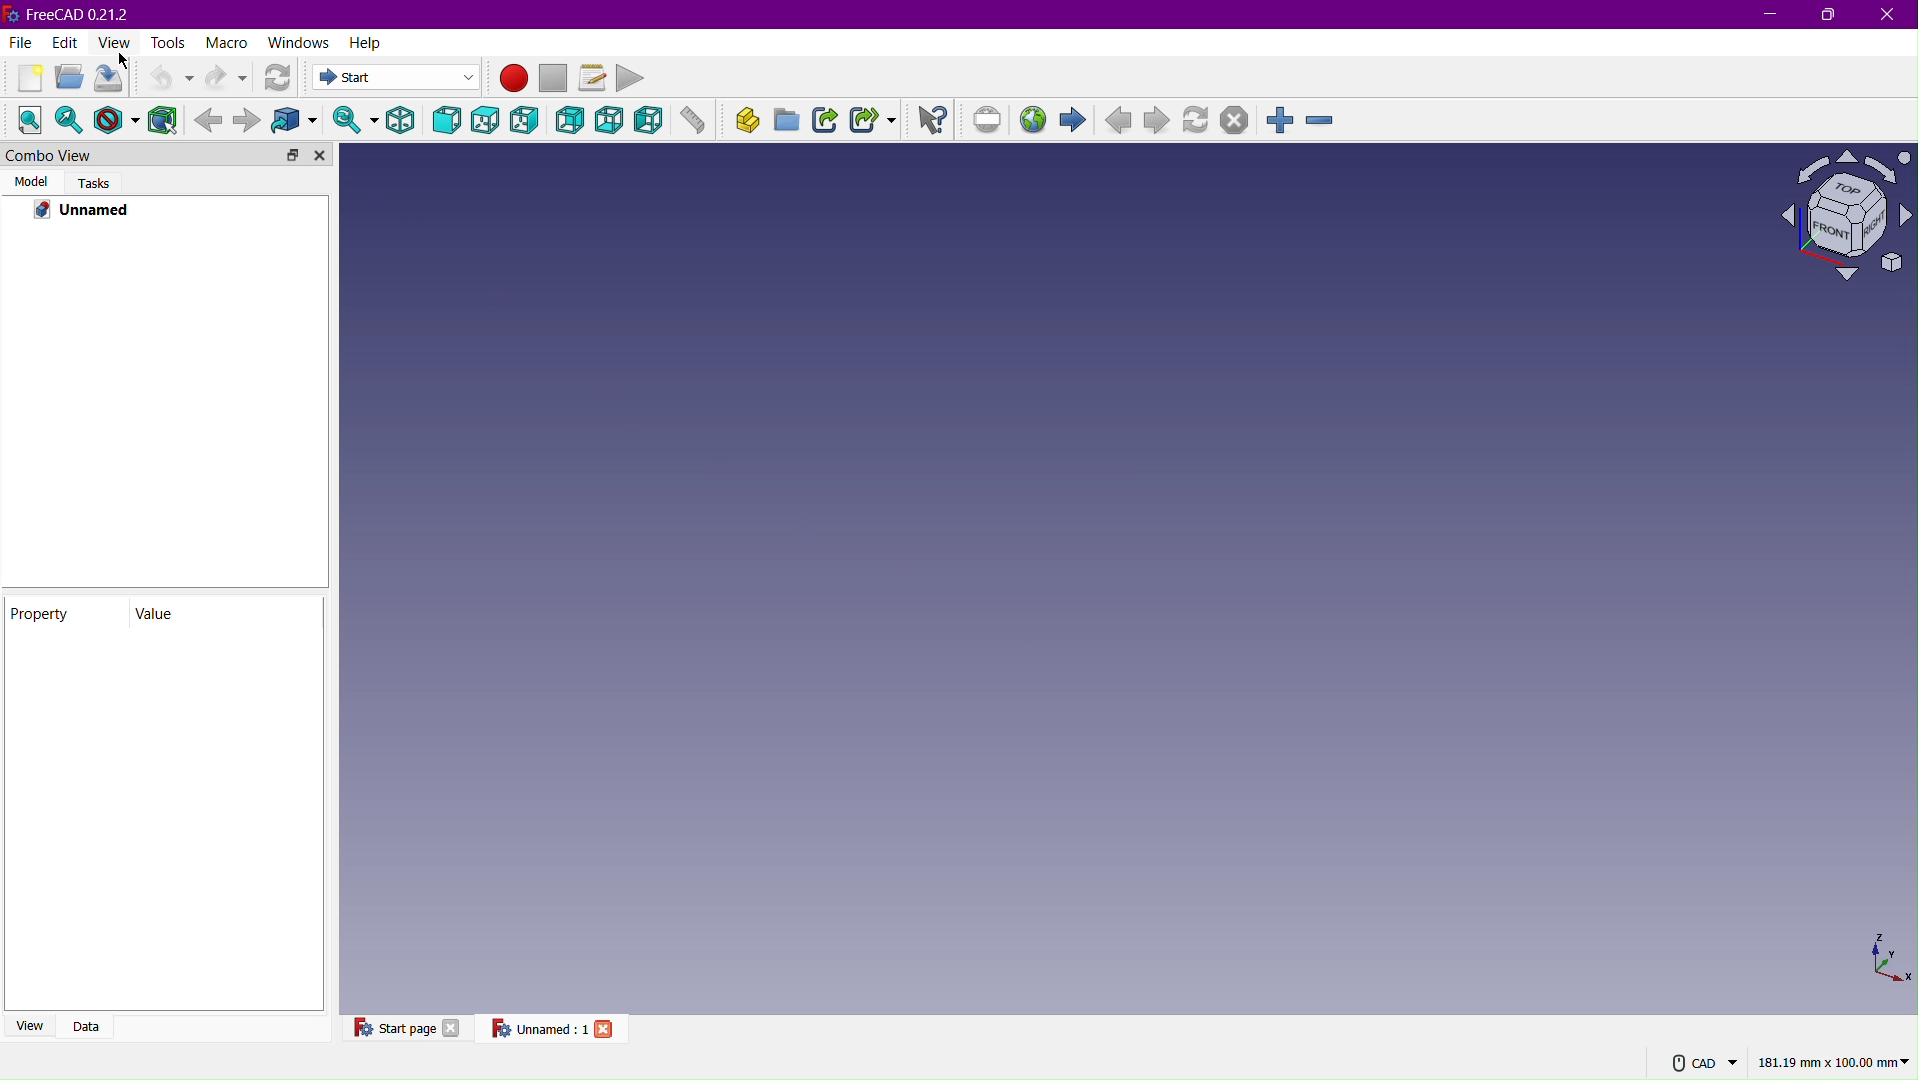 The height and width of the screenshot is (1080, 1918). Describe the element at coordinates (553, 1028) in the screenshot. I see `Unnamed:1` at that location.